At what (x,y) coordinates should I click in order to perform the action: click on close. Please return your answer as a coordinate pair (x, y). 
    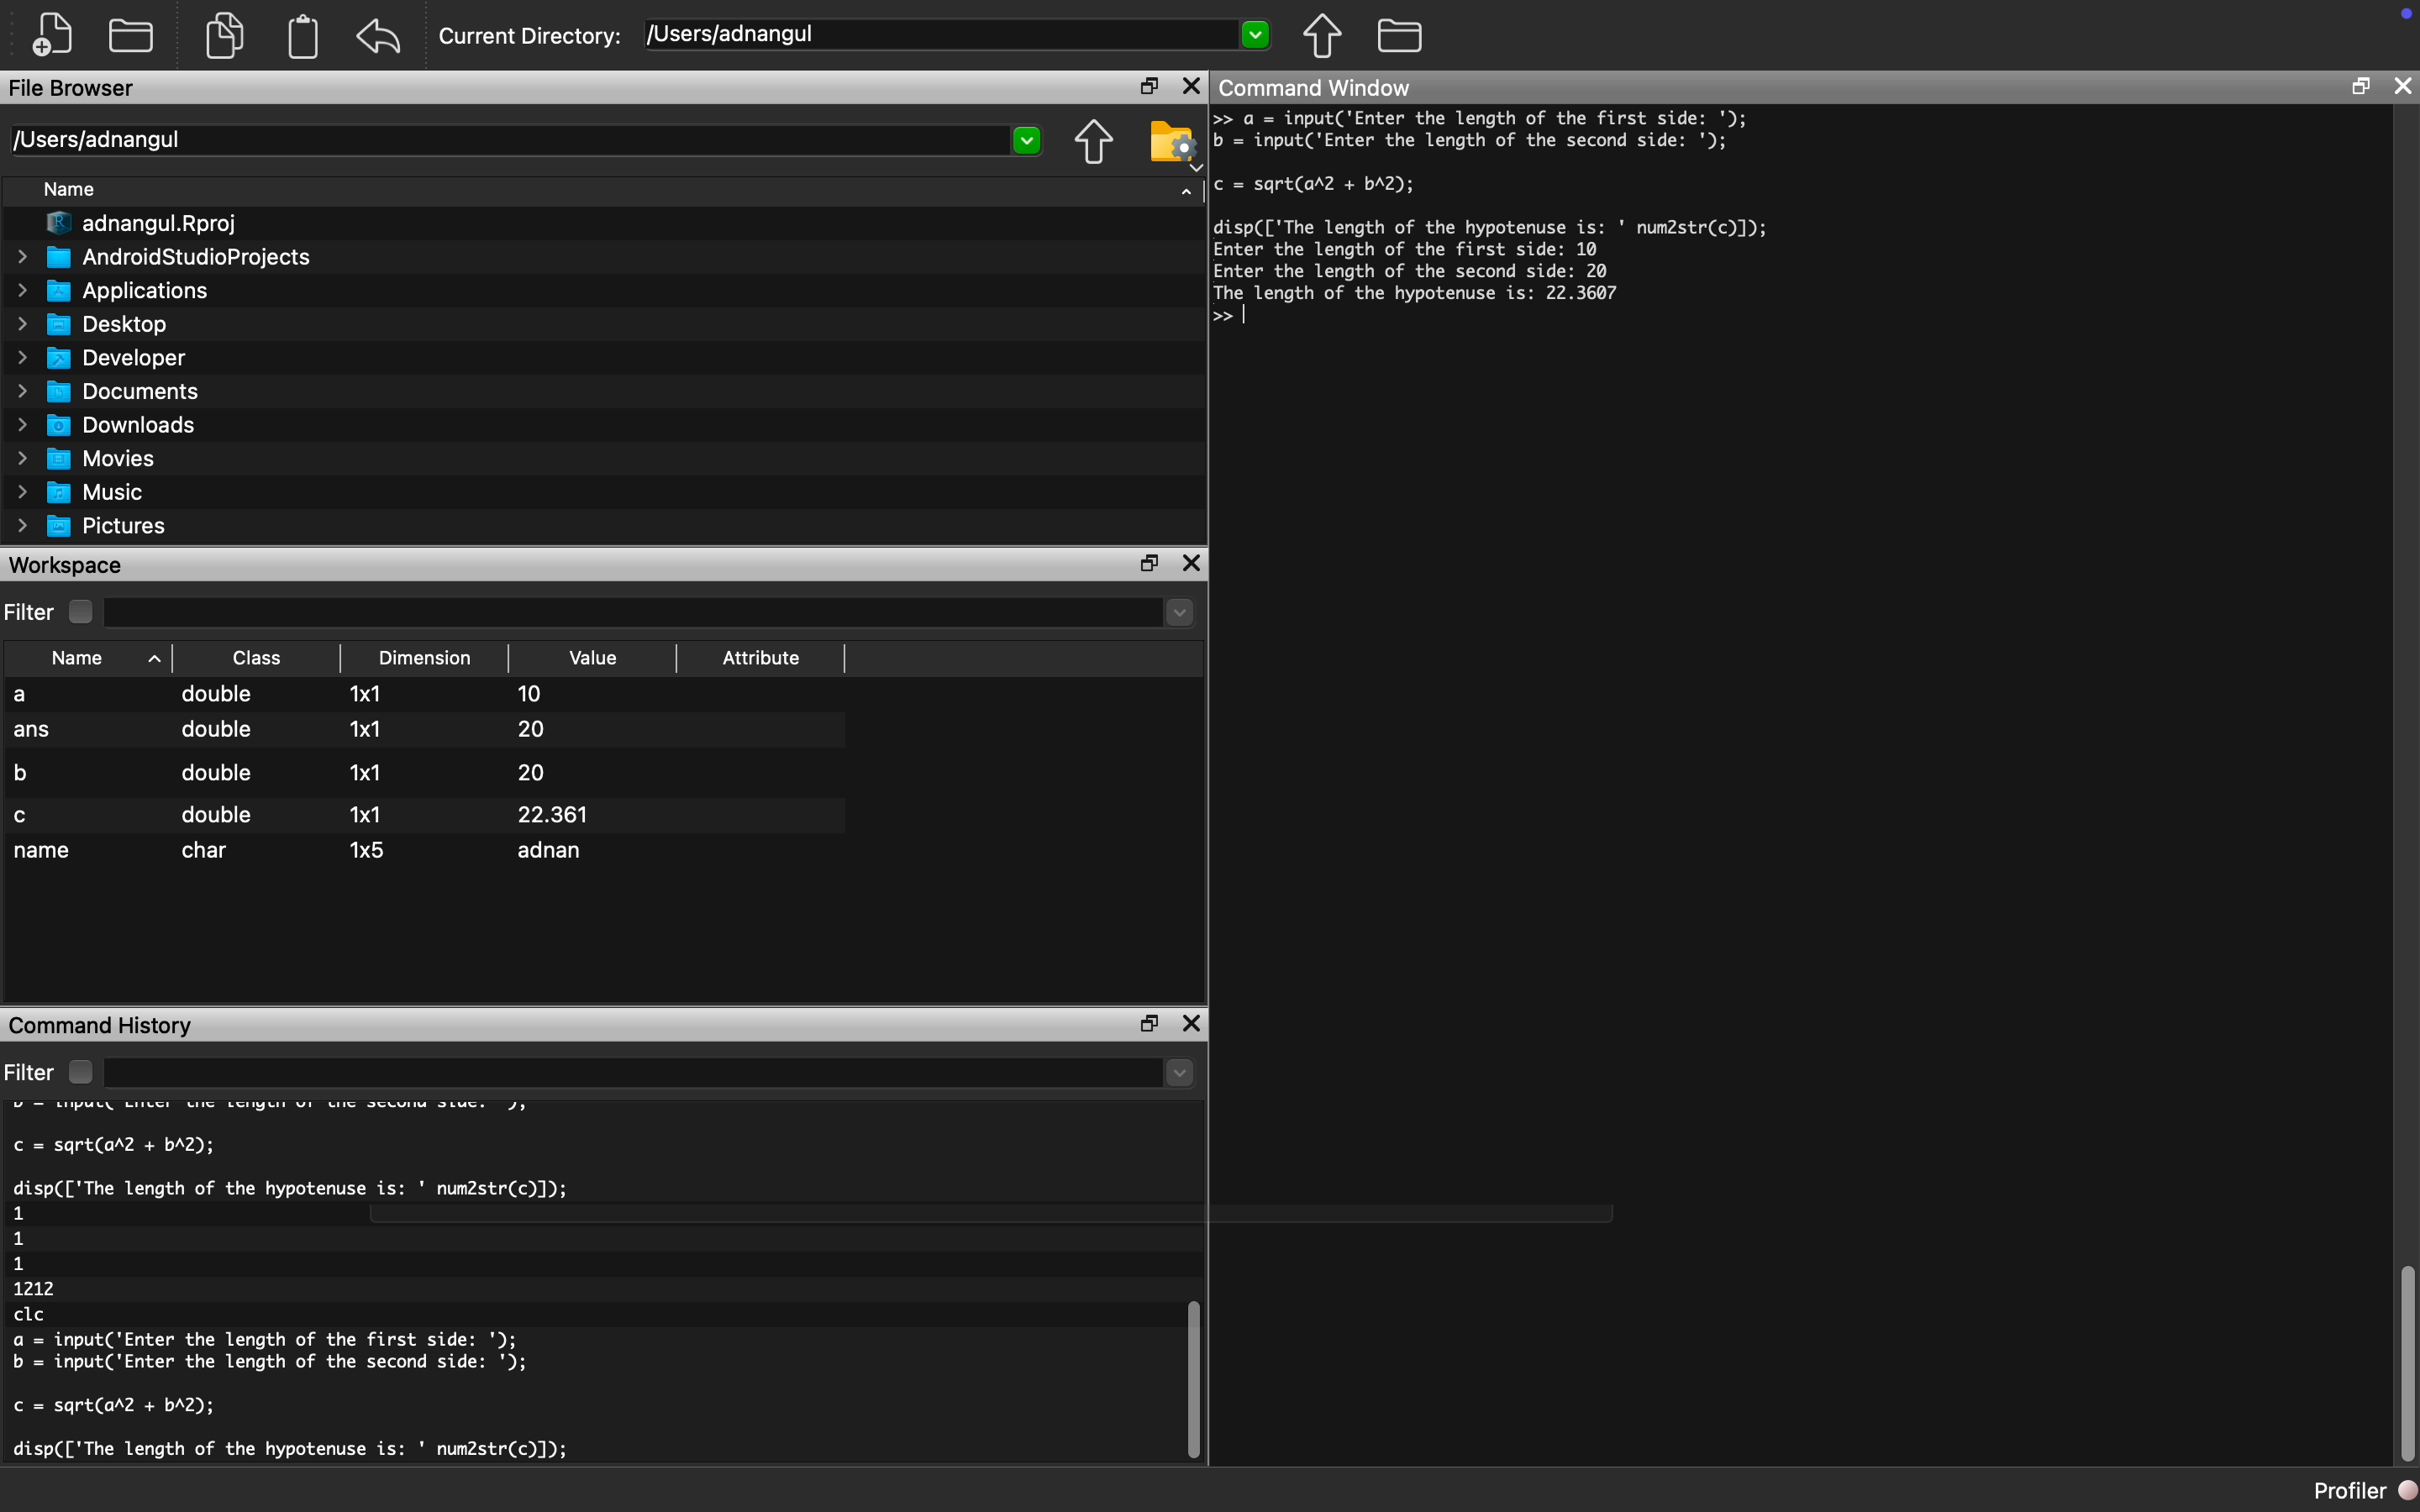
    Looking at the image, I should click on (1194, 1027).